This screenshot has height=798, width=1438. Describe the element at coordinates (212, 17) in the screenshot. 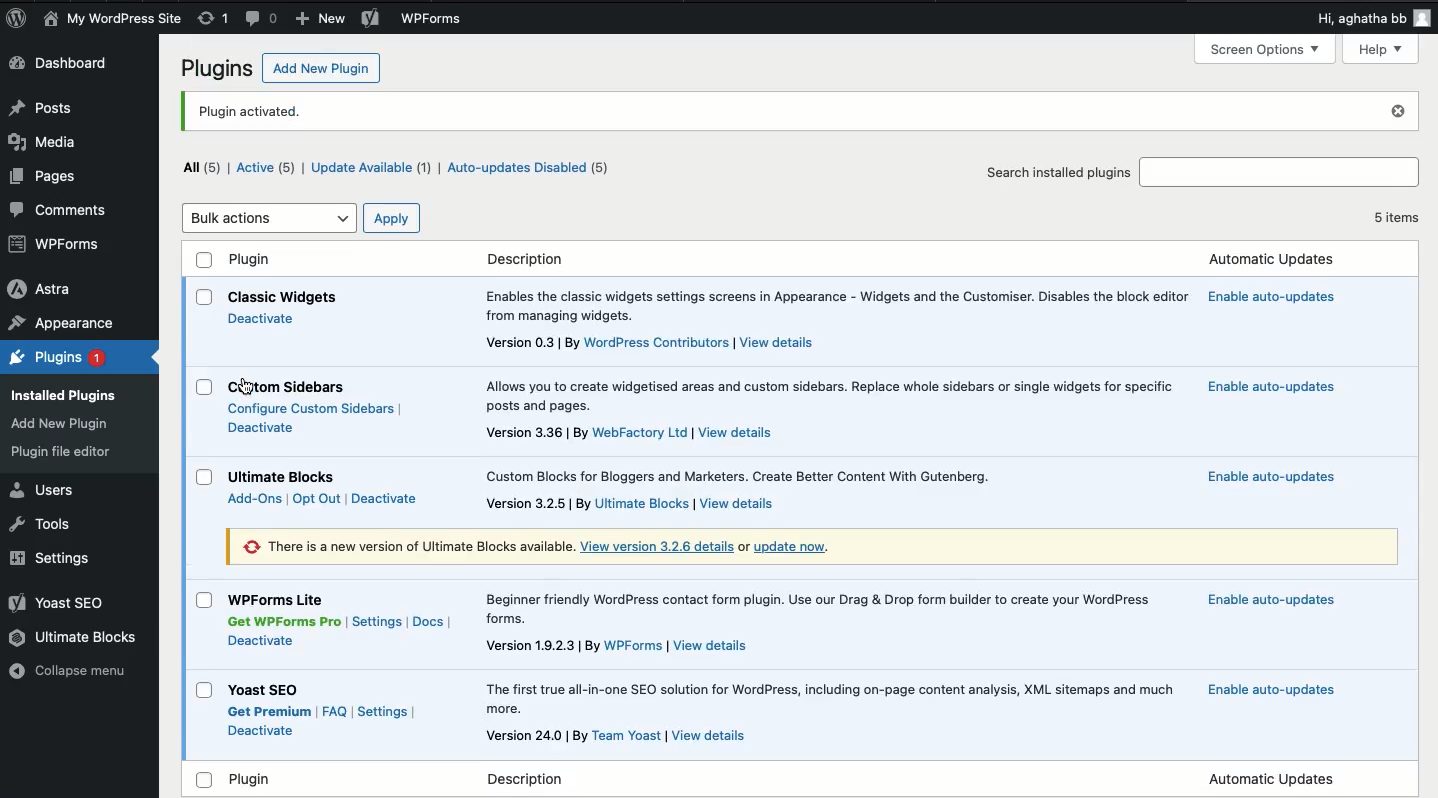

I see `Revision` at that location.